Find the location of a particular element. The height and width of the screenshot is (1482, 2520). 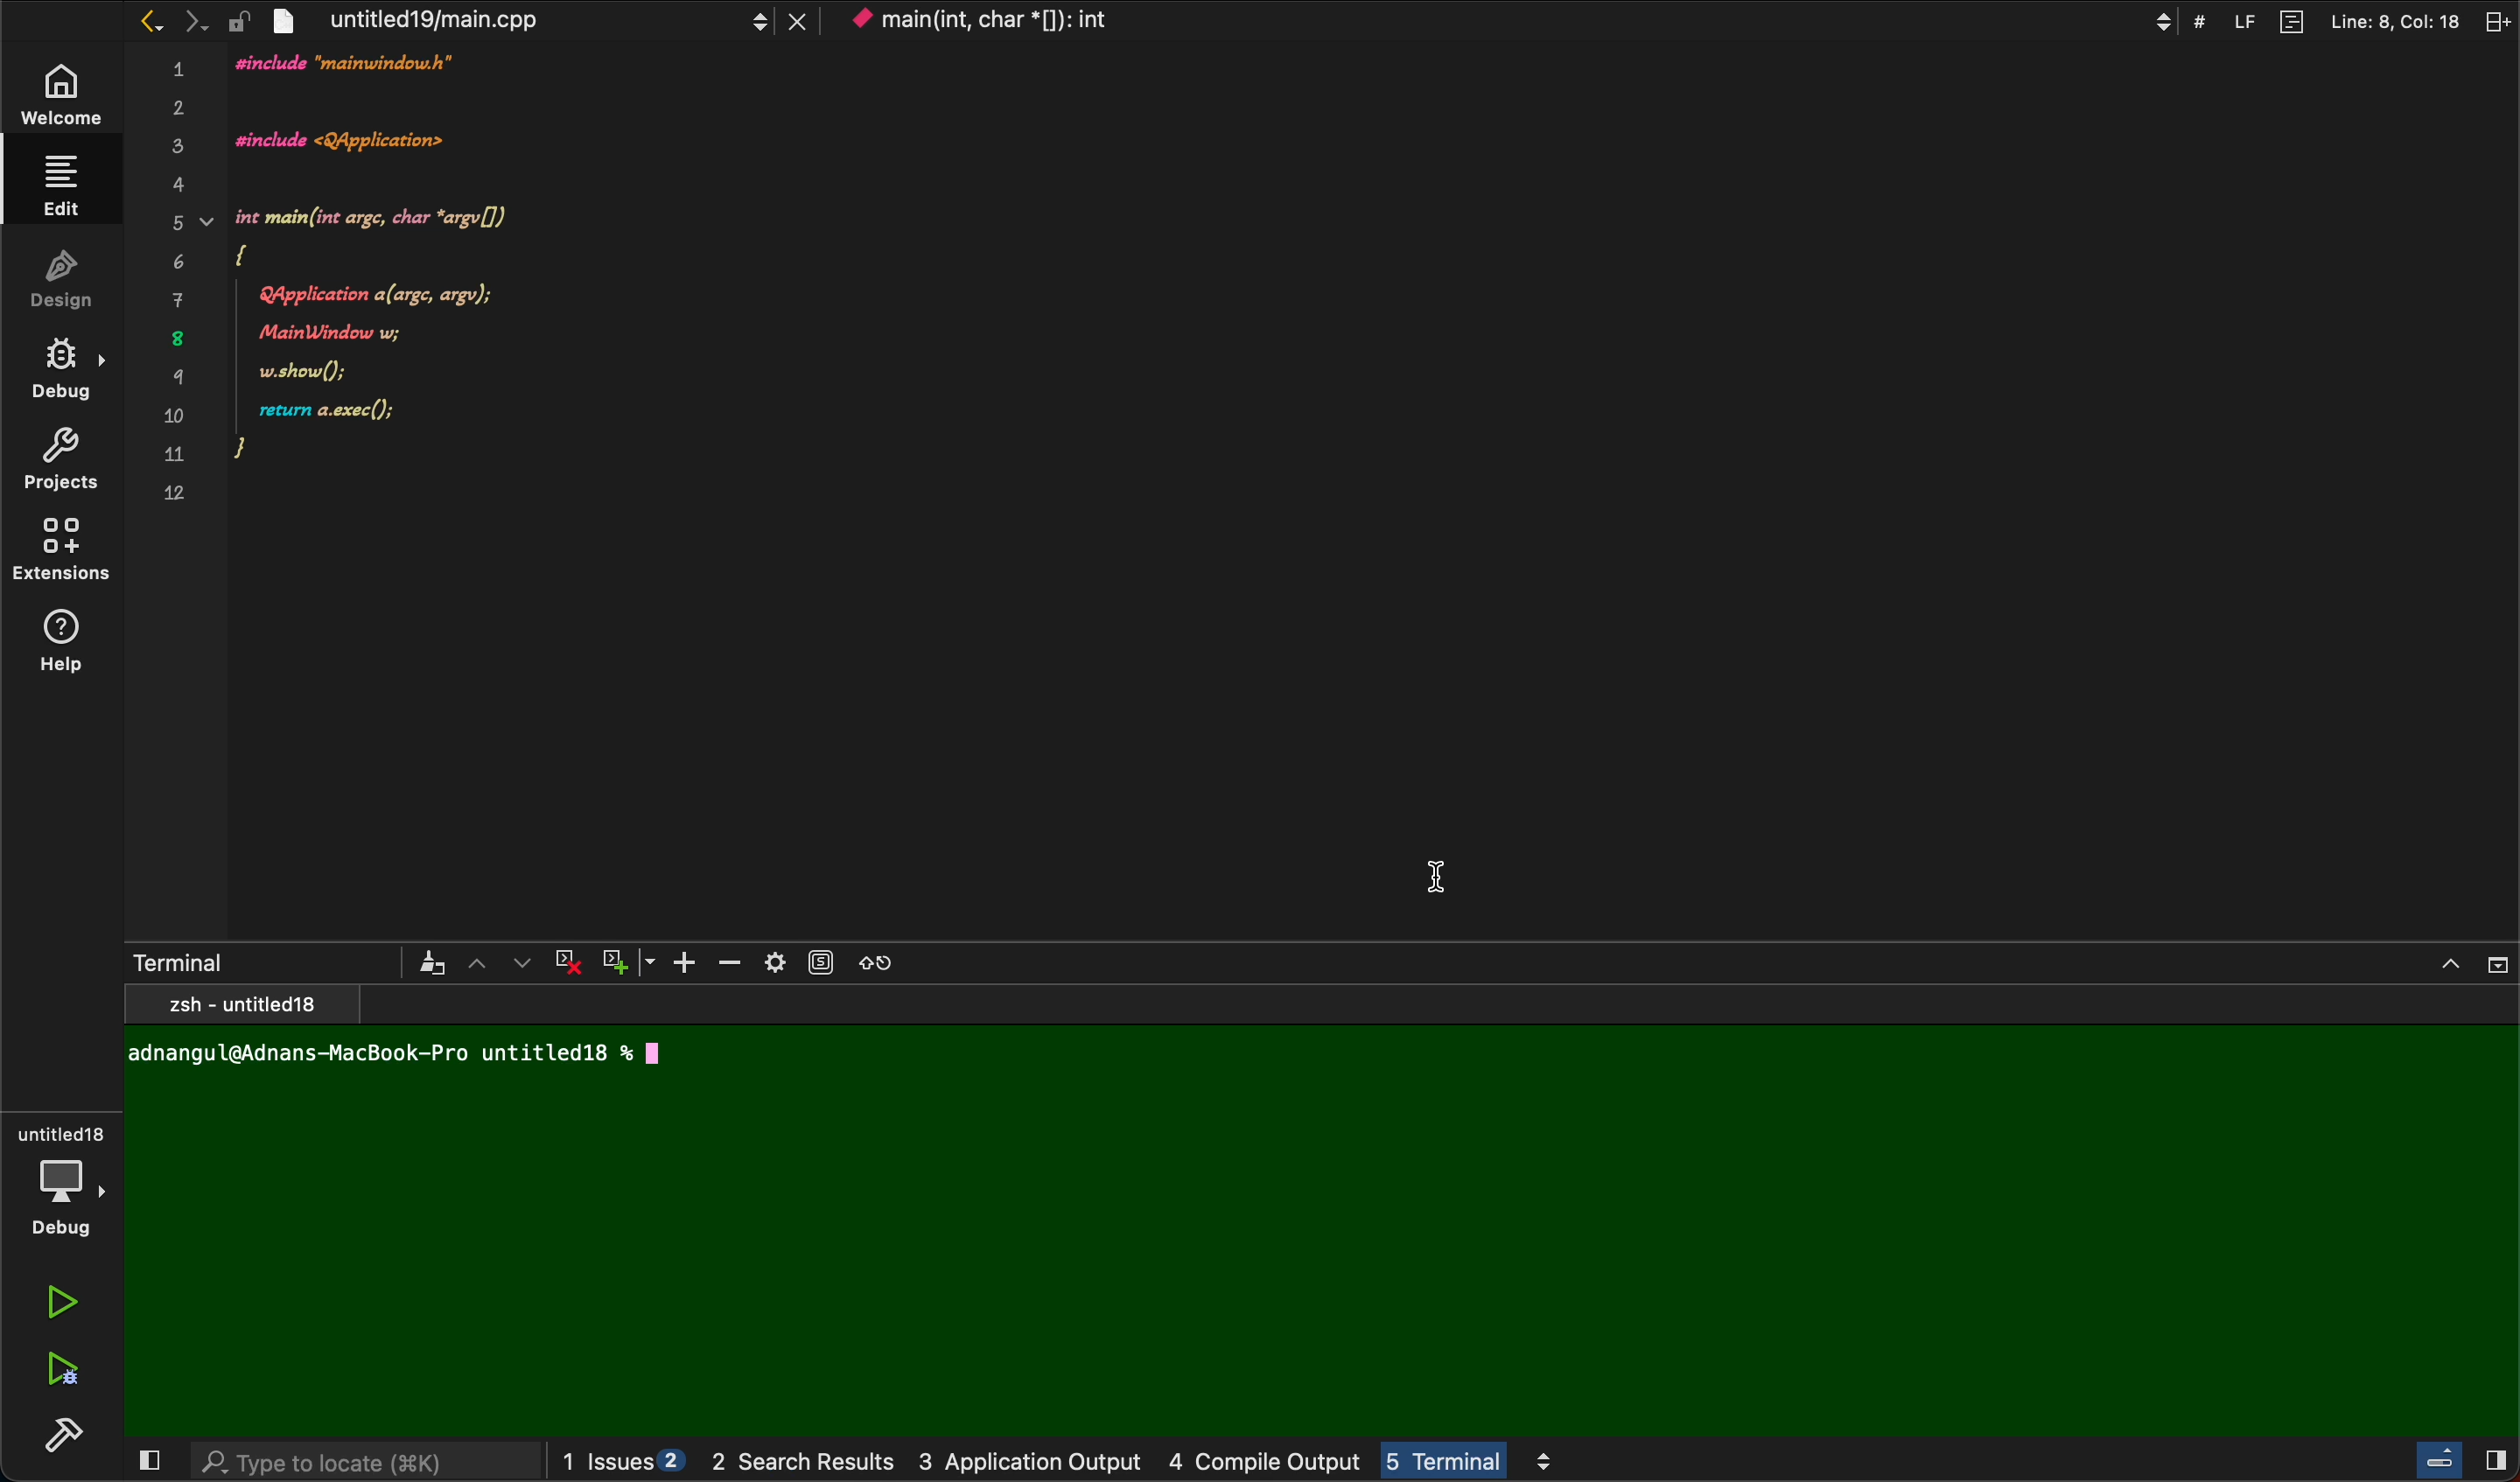

design is located at coordinates (62, 276).